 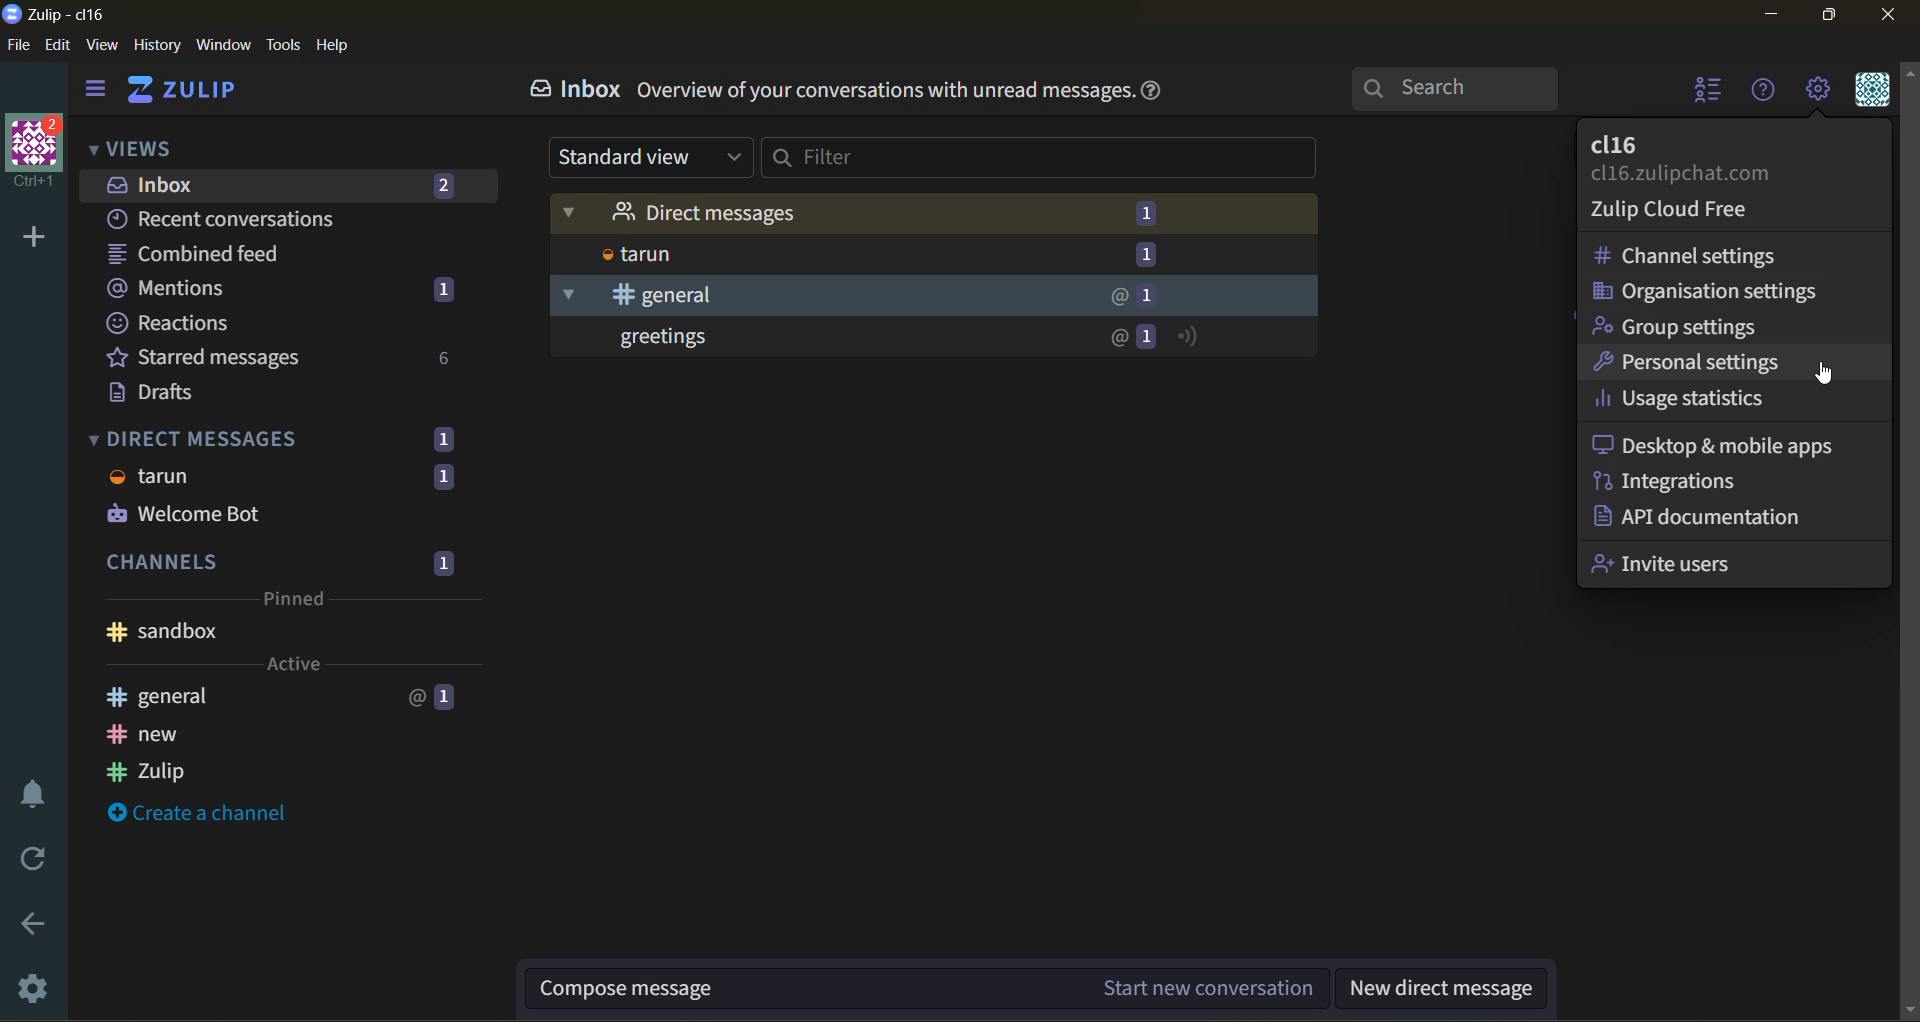 I want to click on create a channel, so click(x=215, y=818).